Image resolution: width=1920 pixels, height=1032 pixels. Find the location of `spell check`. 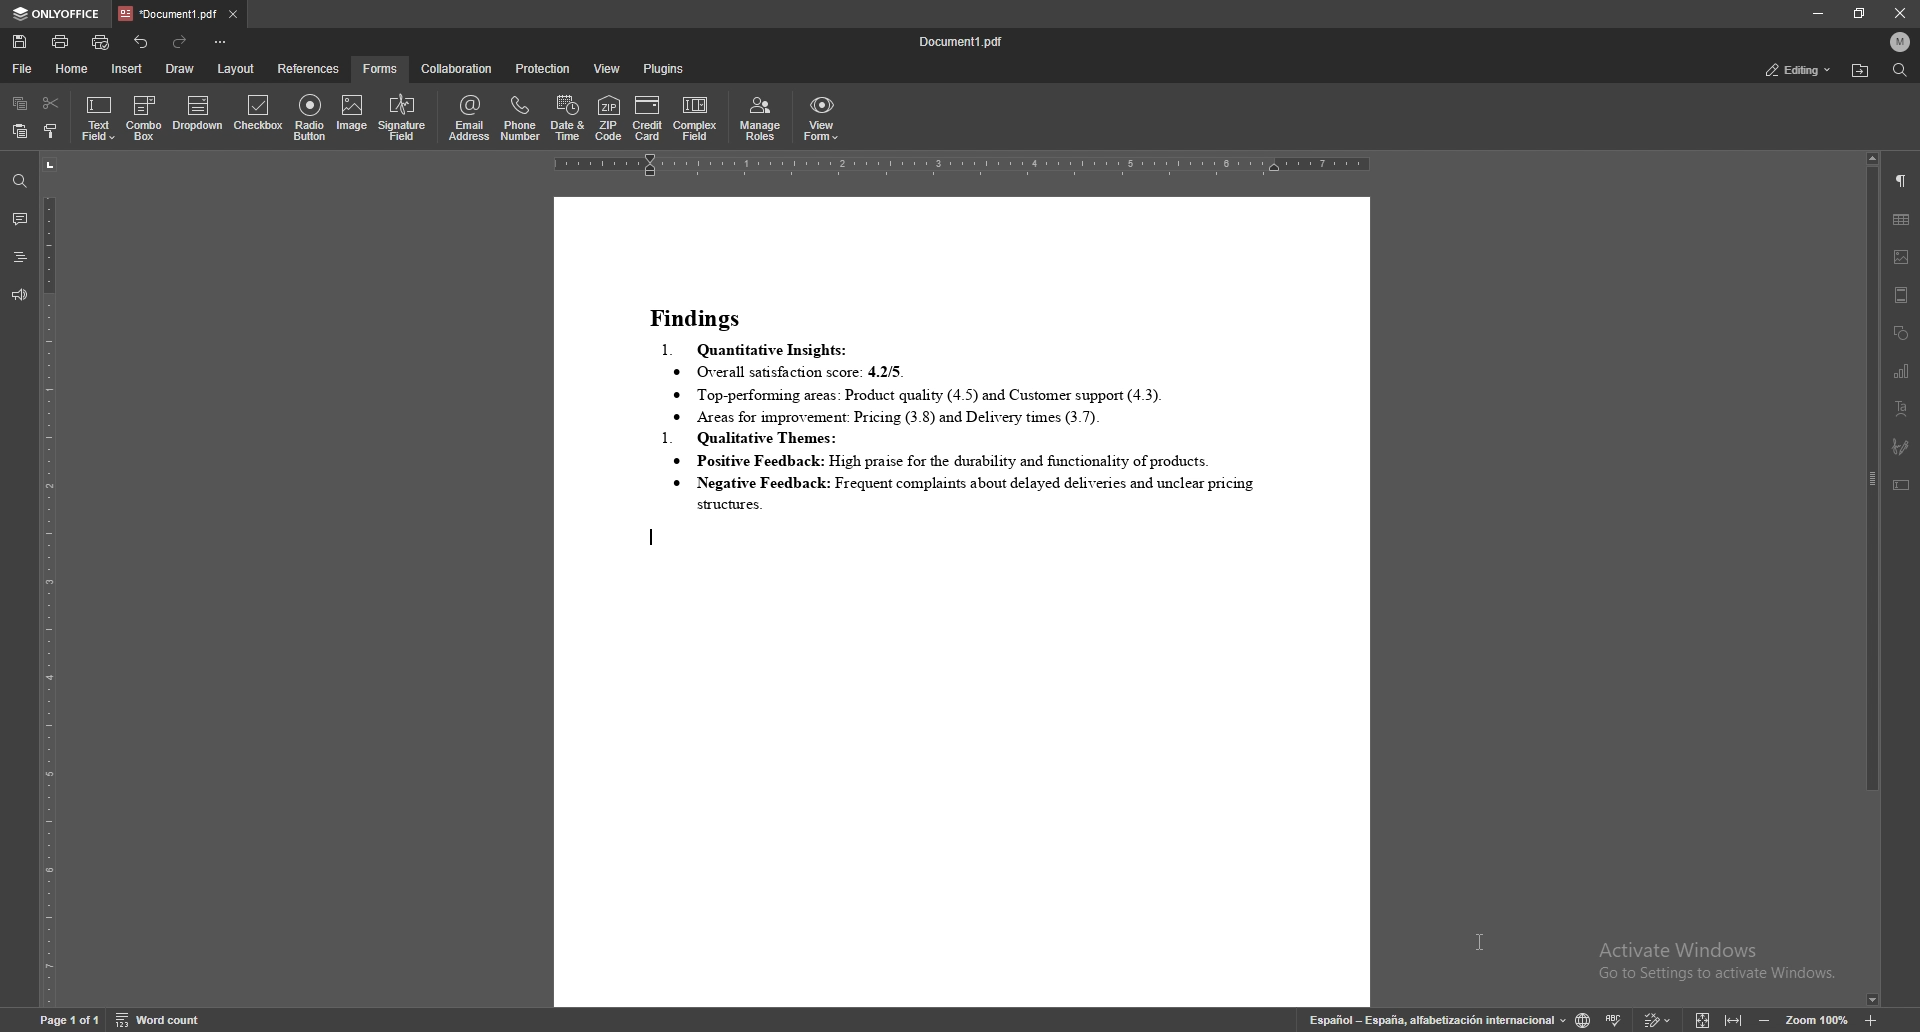

spell check is located at coordinates (1615, 1019).